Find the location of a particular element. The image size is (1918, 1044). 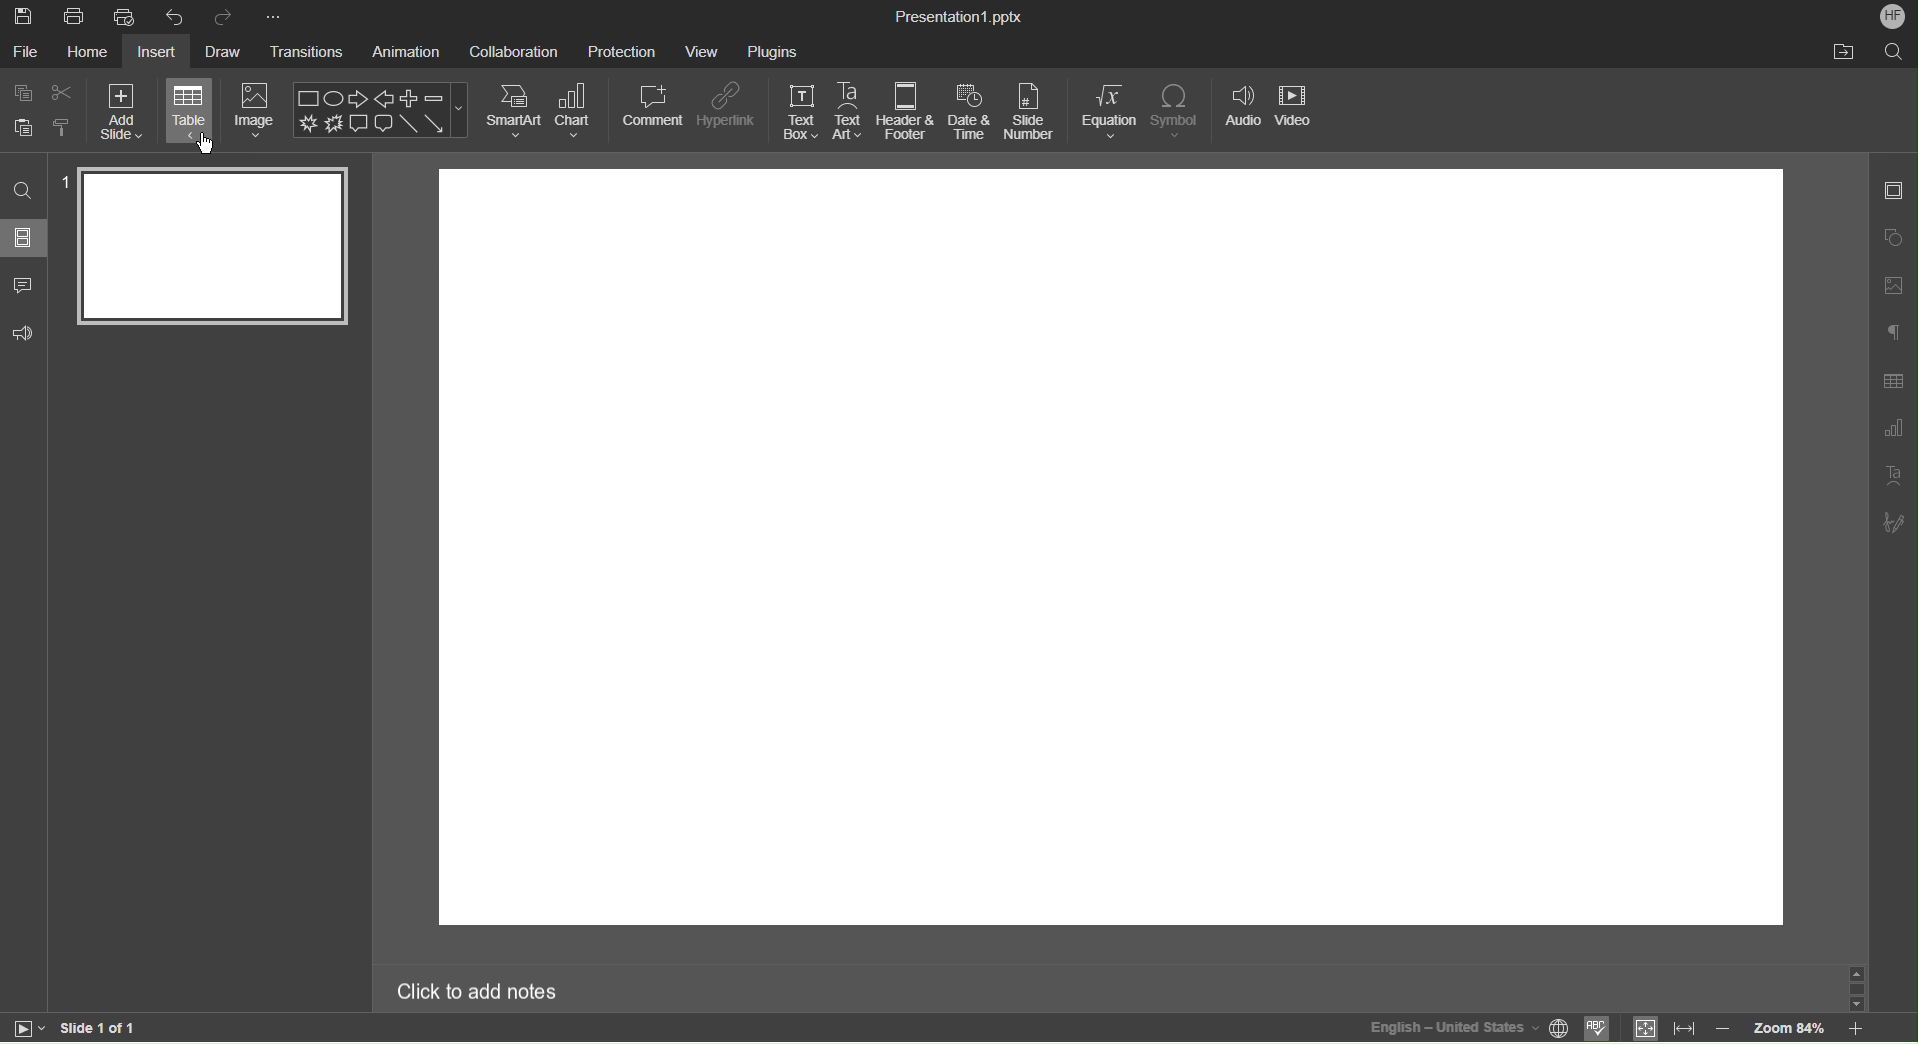

start slide show is located at coordinates (23, 1027).